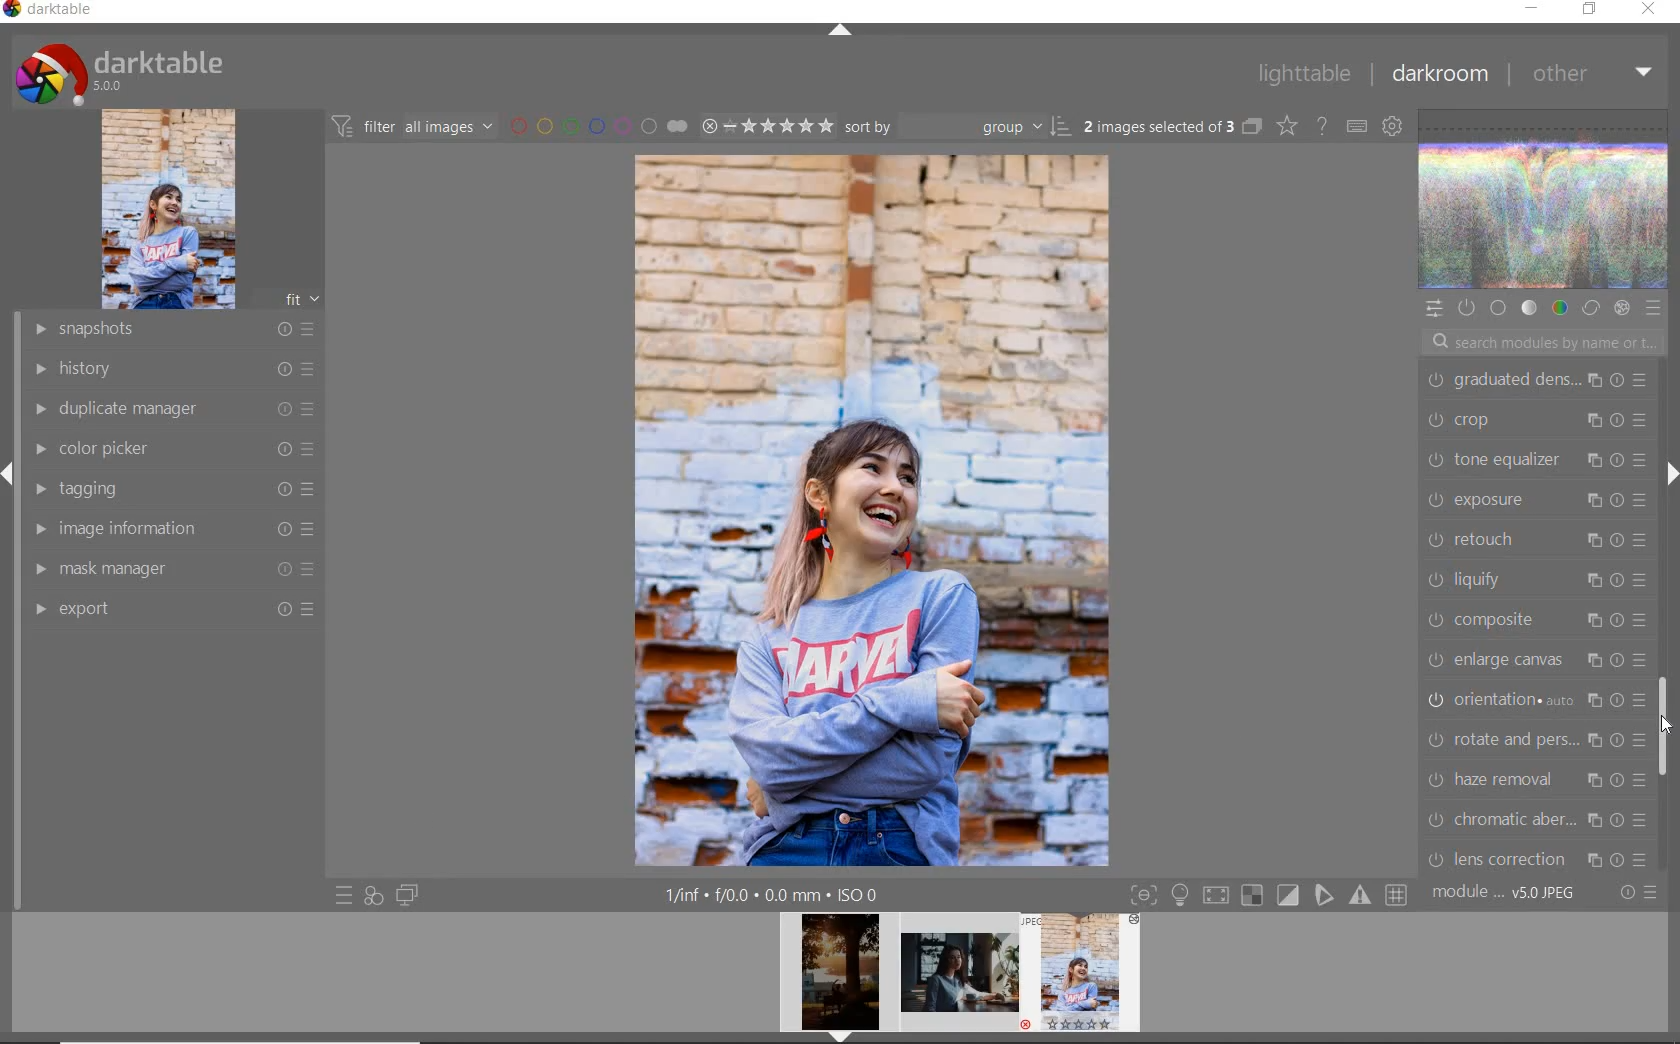 The image size is (1680, 1044). Describe the element at coordinates (168, 209) in the screenshot. I see `image` at that location.